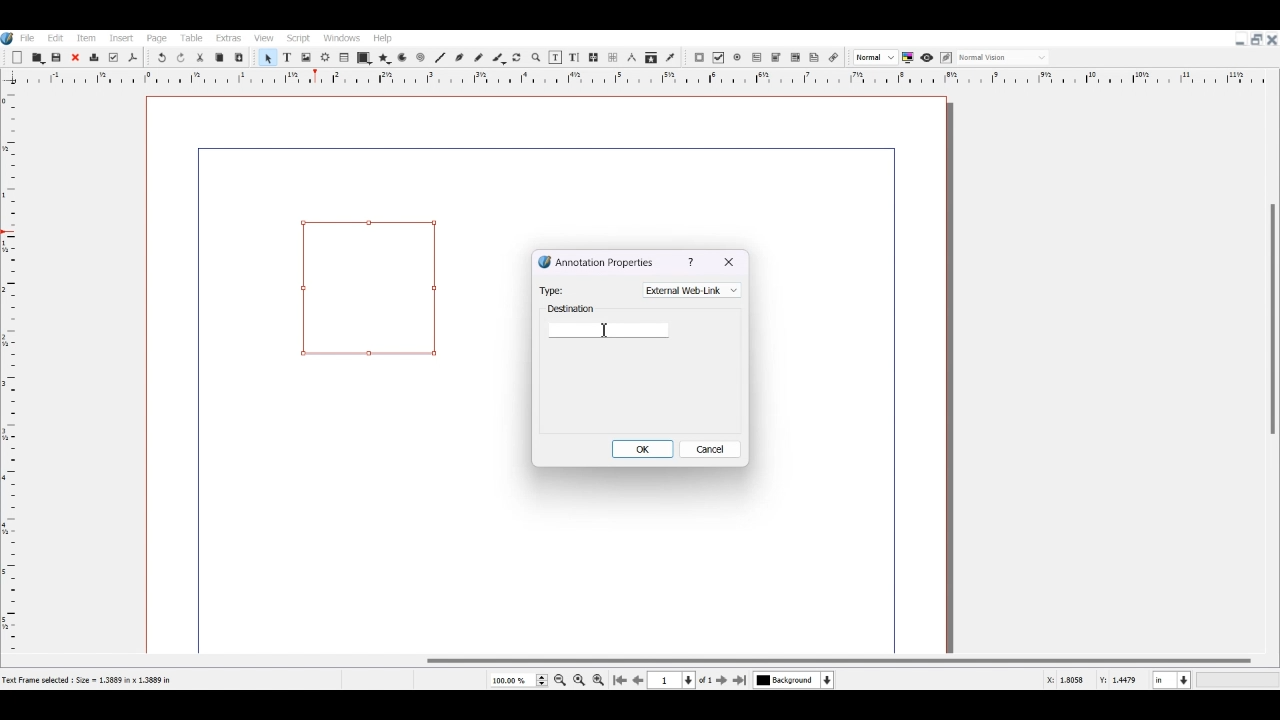 This screenshot has height=720, width=1280. Describe the element at coordinates (182, 58) in the screenshot. I see `Redo` at that location.